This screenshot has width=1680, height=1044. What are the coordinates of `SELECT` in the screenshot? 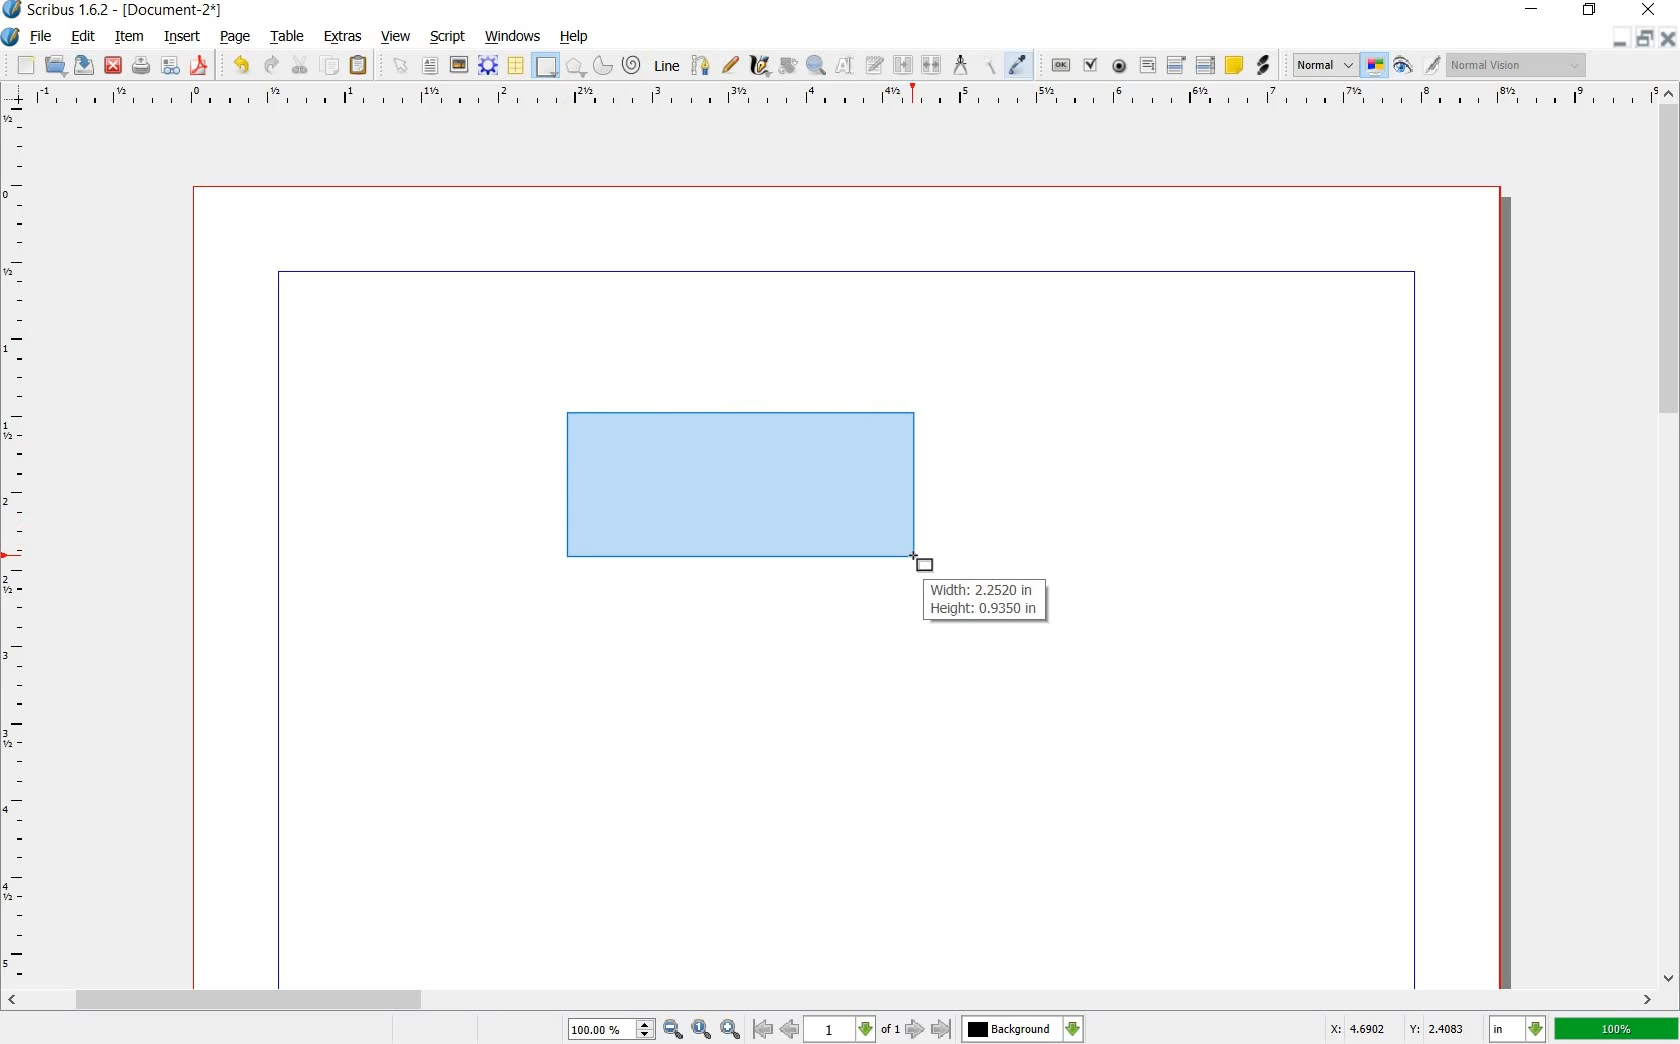 It's located at (402, 67).